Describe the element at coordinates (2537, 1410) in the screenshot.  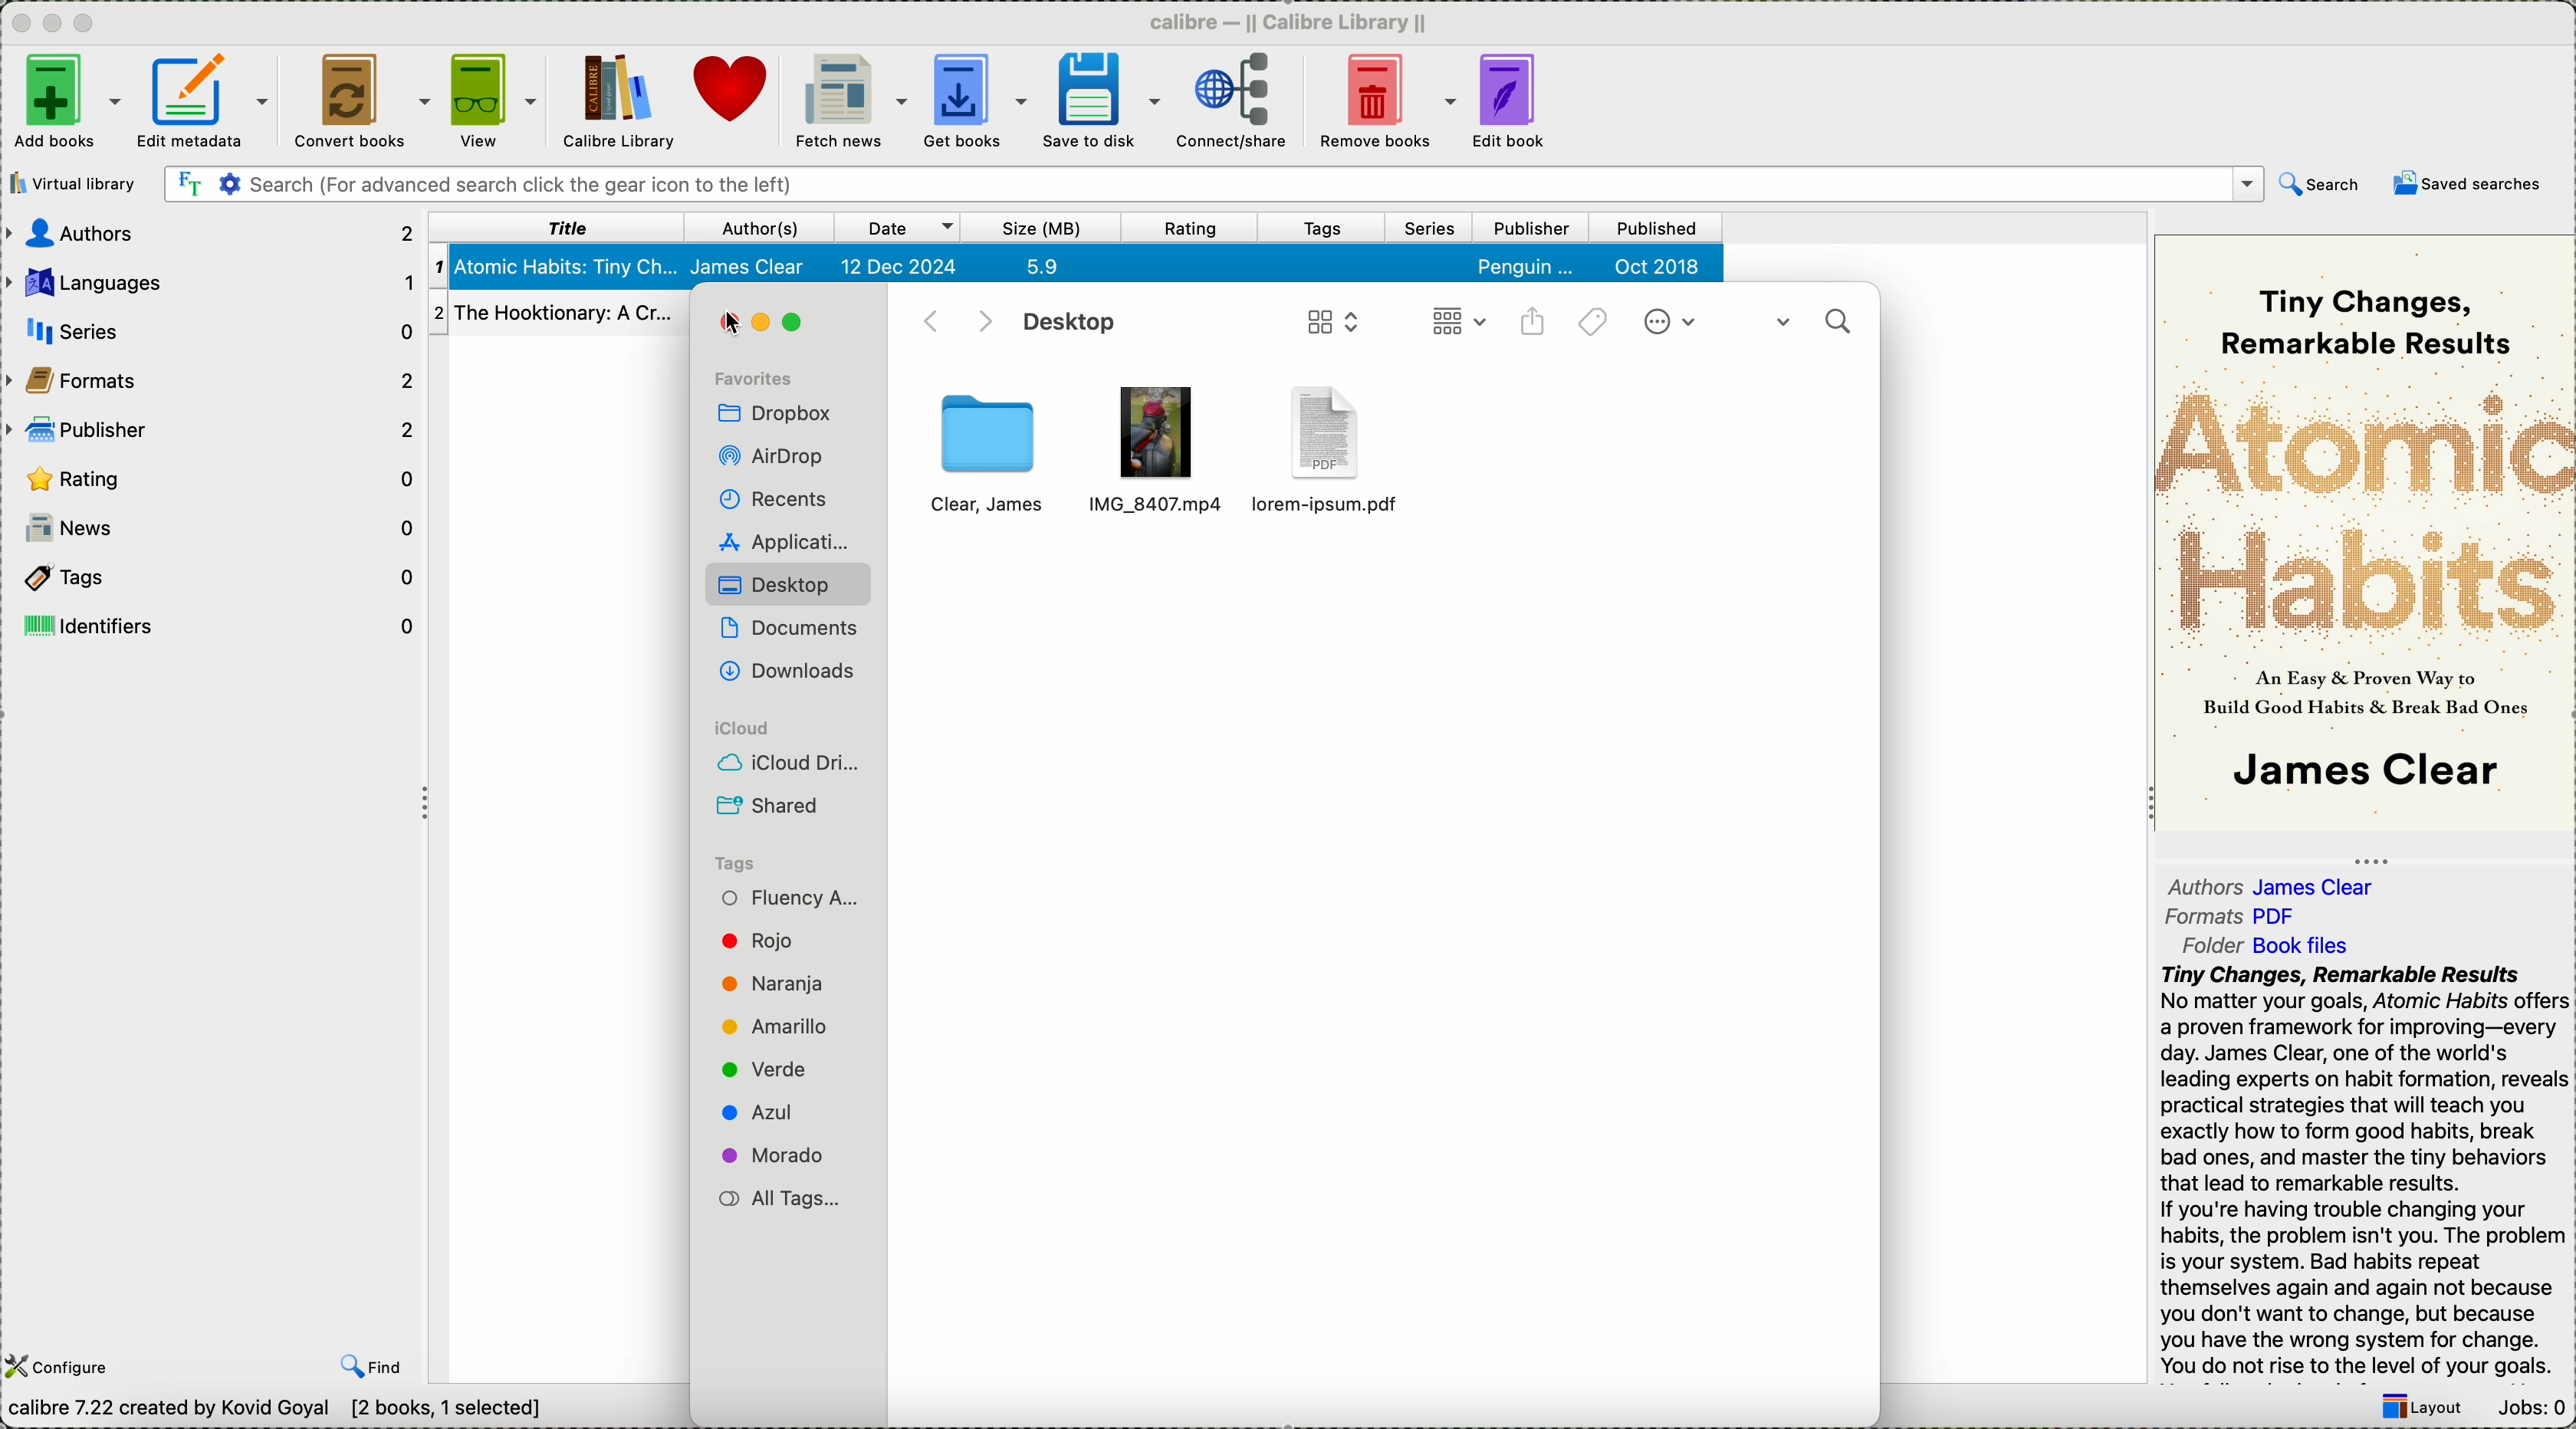
I see `Jobs: 0` at that location.